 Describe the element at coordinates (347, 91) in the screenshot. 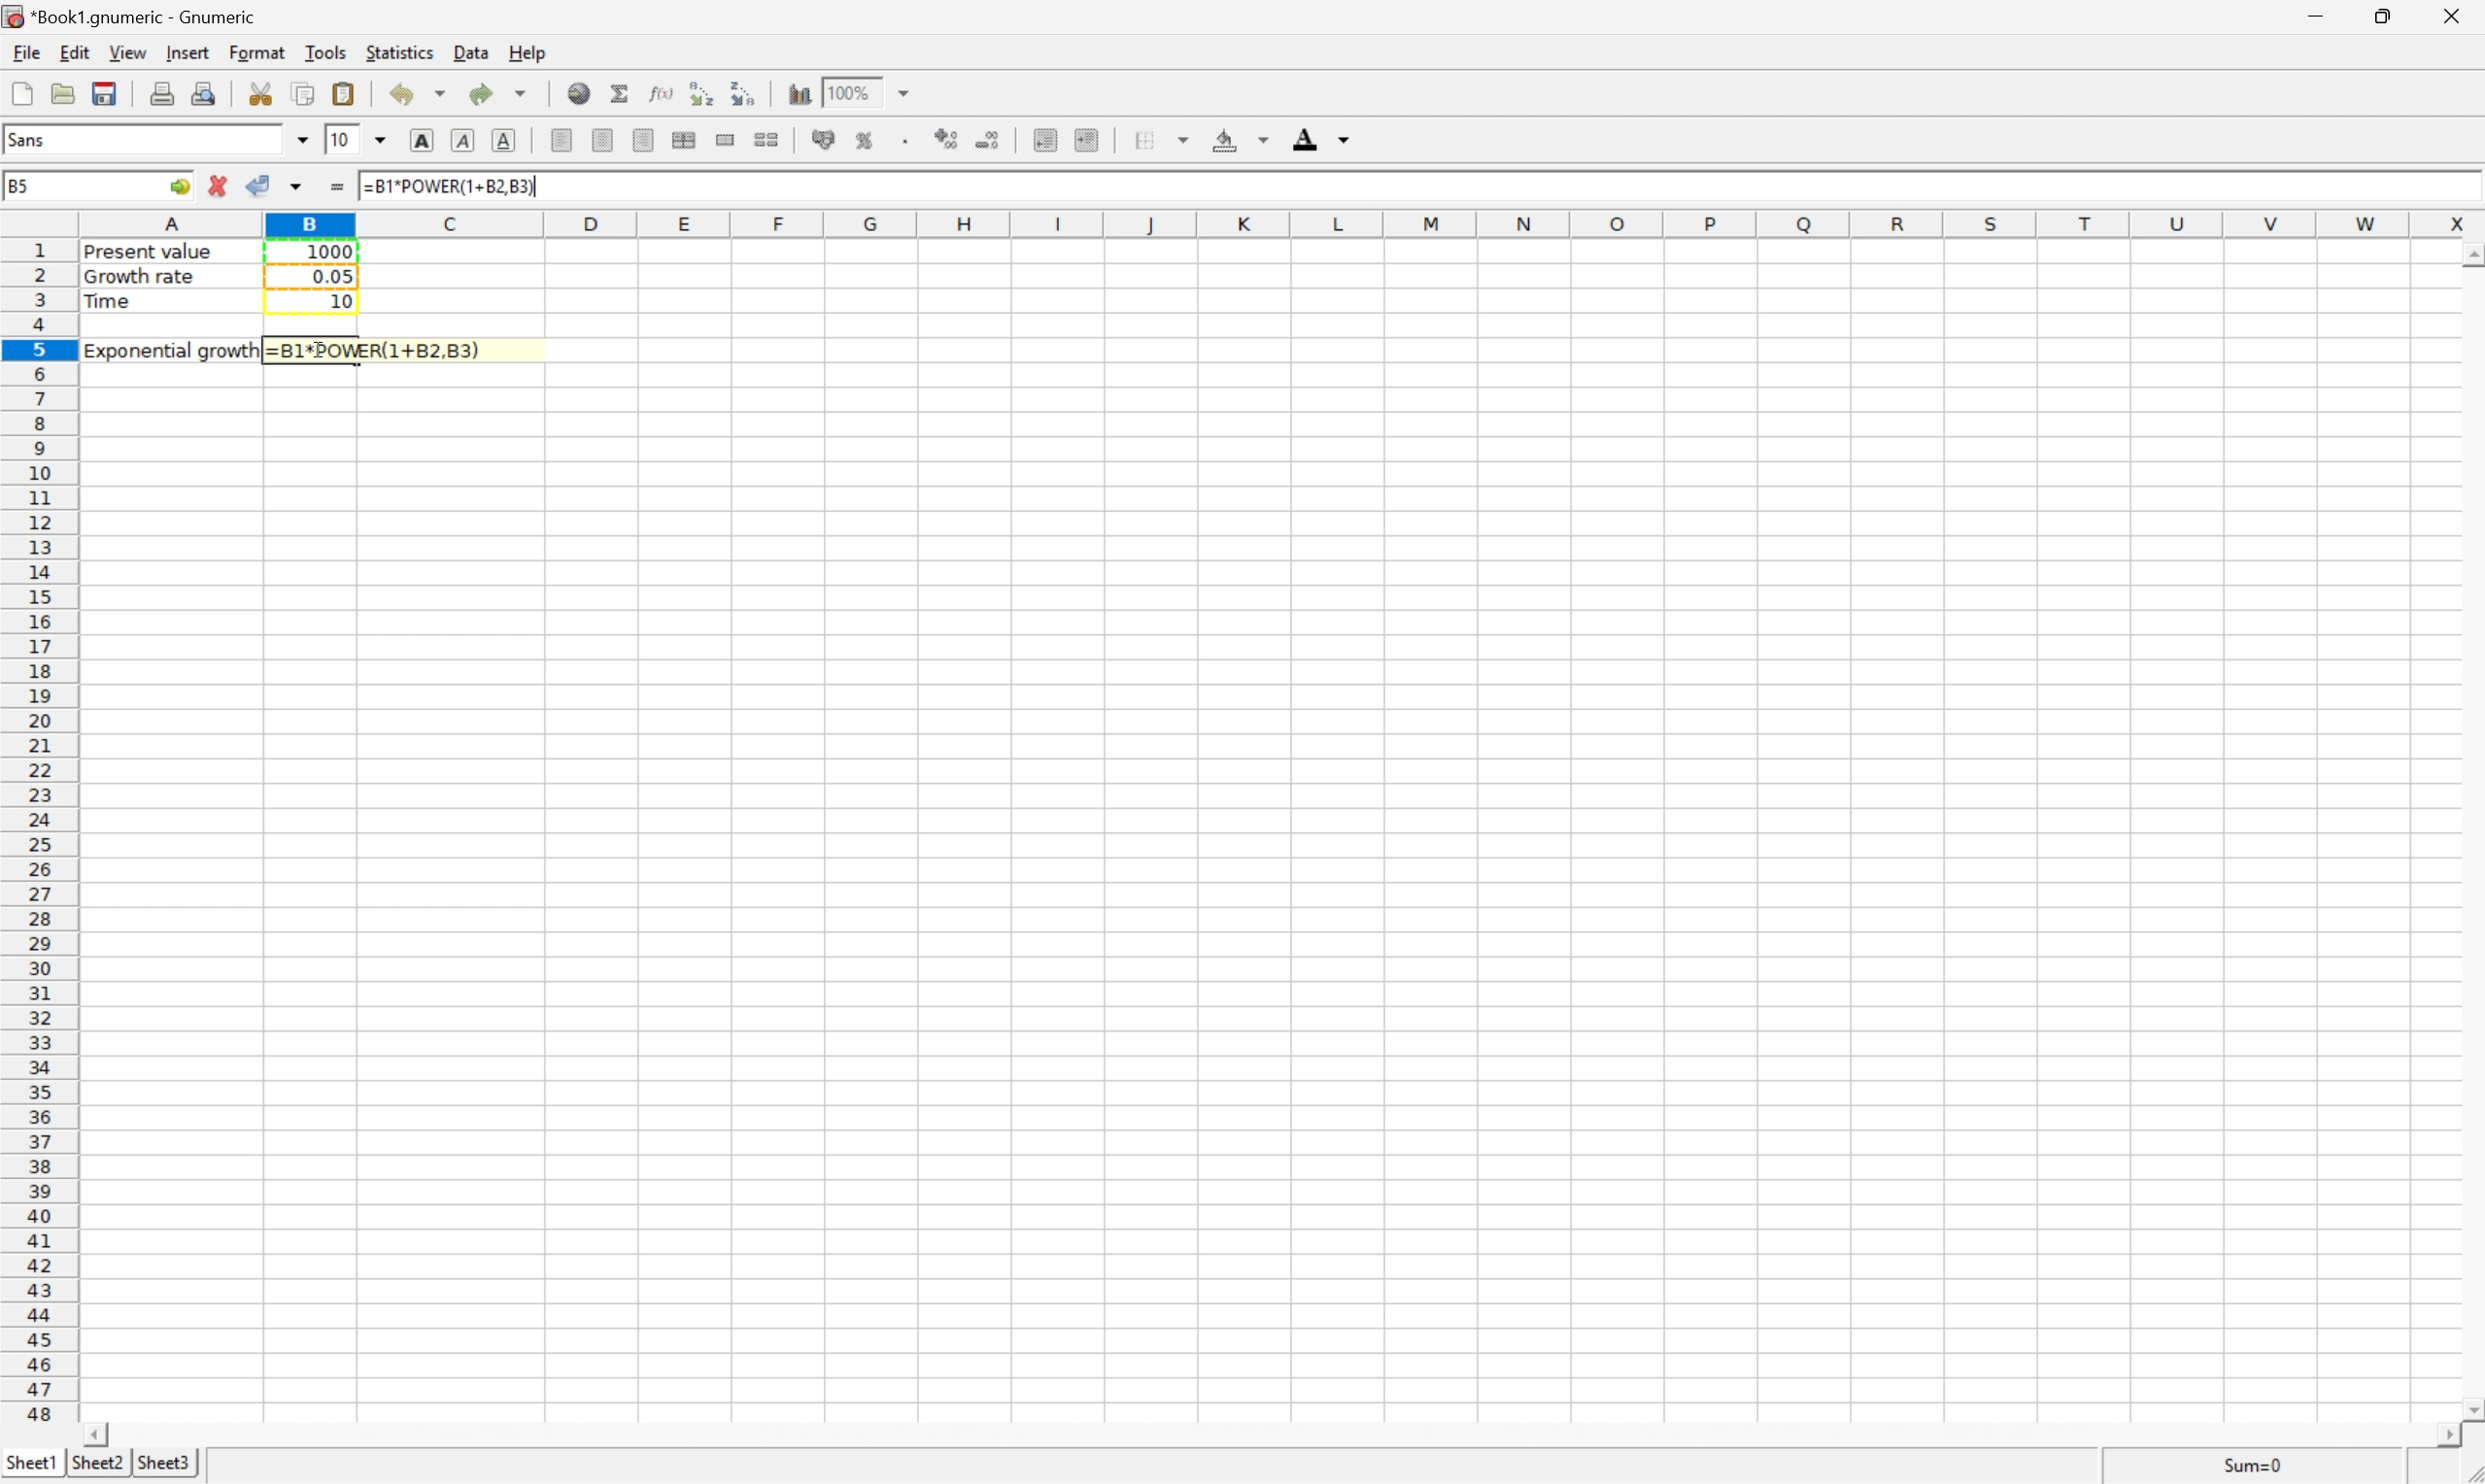

I see `Paste the clipboard` at that location.